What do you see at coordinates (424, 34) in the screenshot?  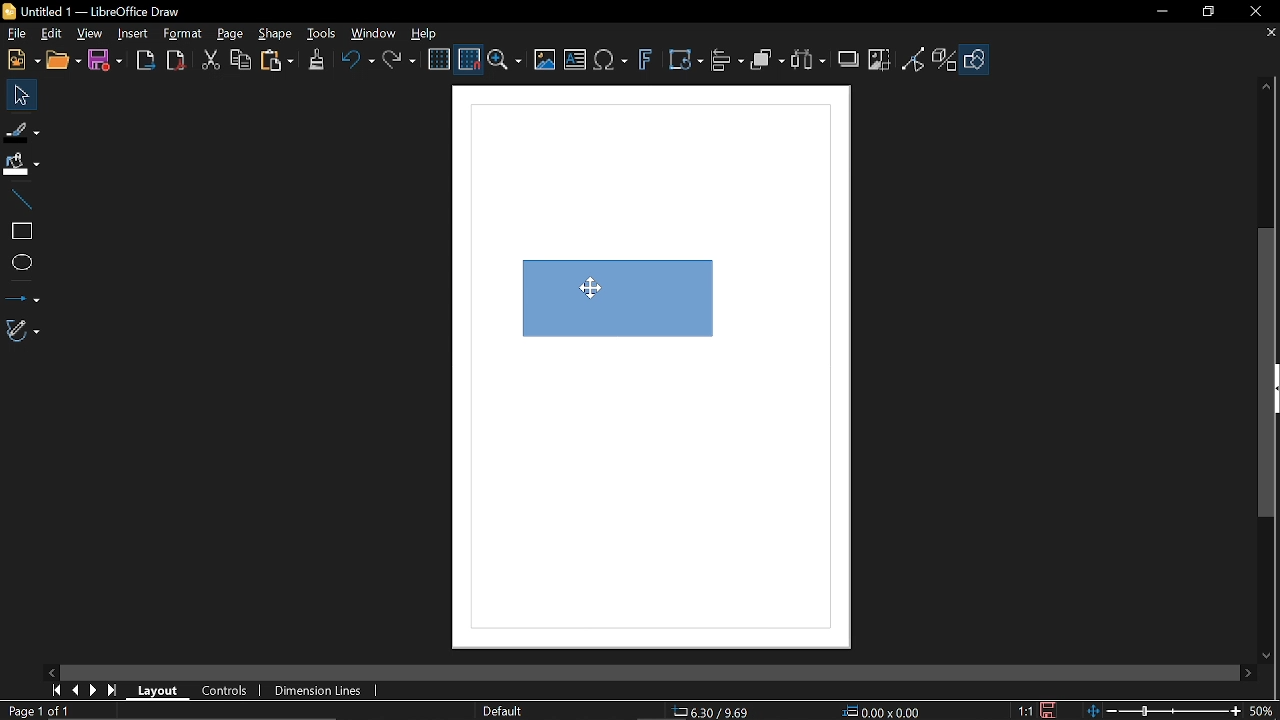 I see `Help` at bounding box center [424, 34].